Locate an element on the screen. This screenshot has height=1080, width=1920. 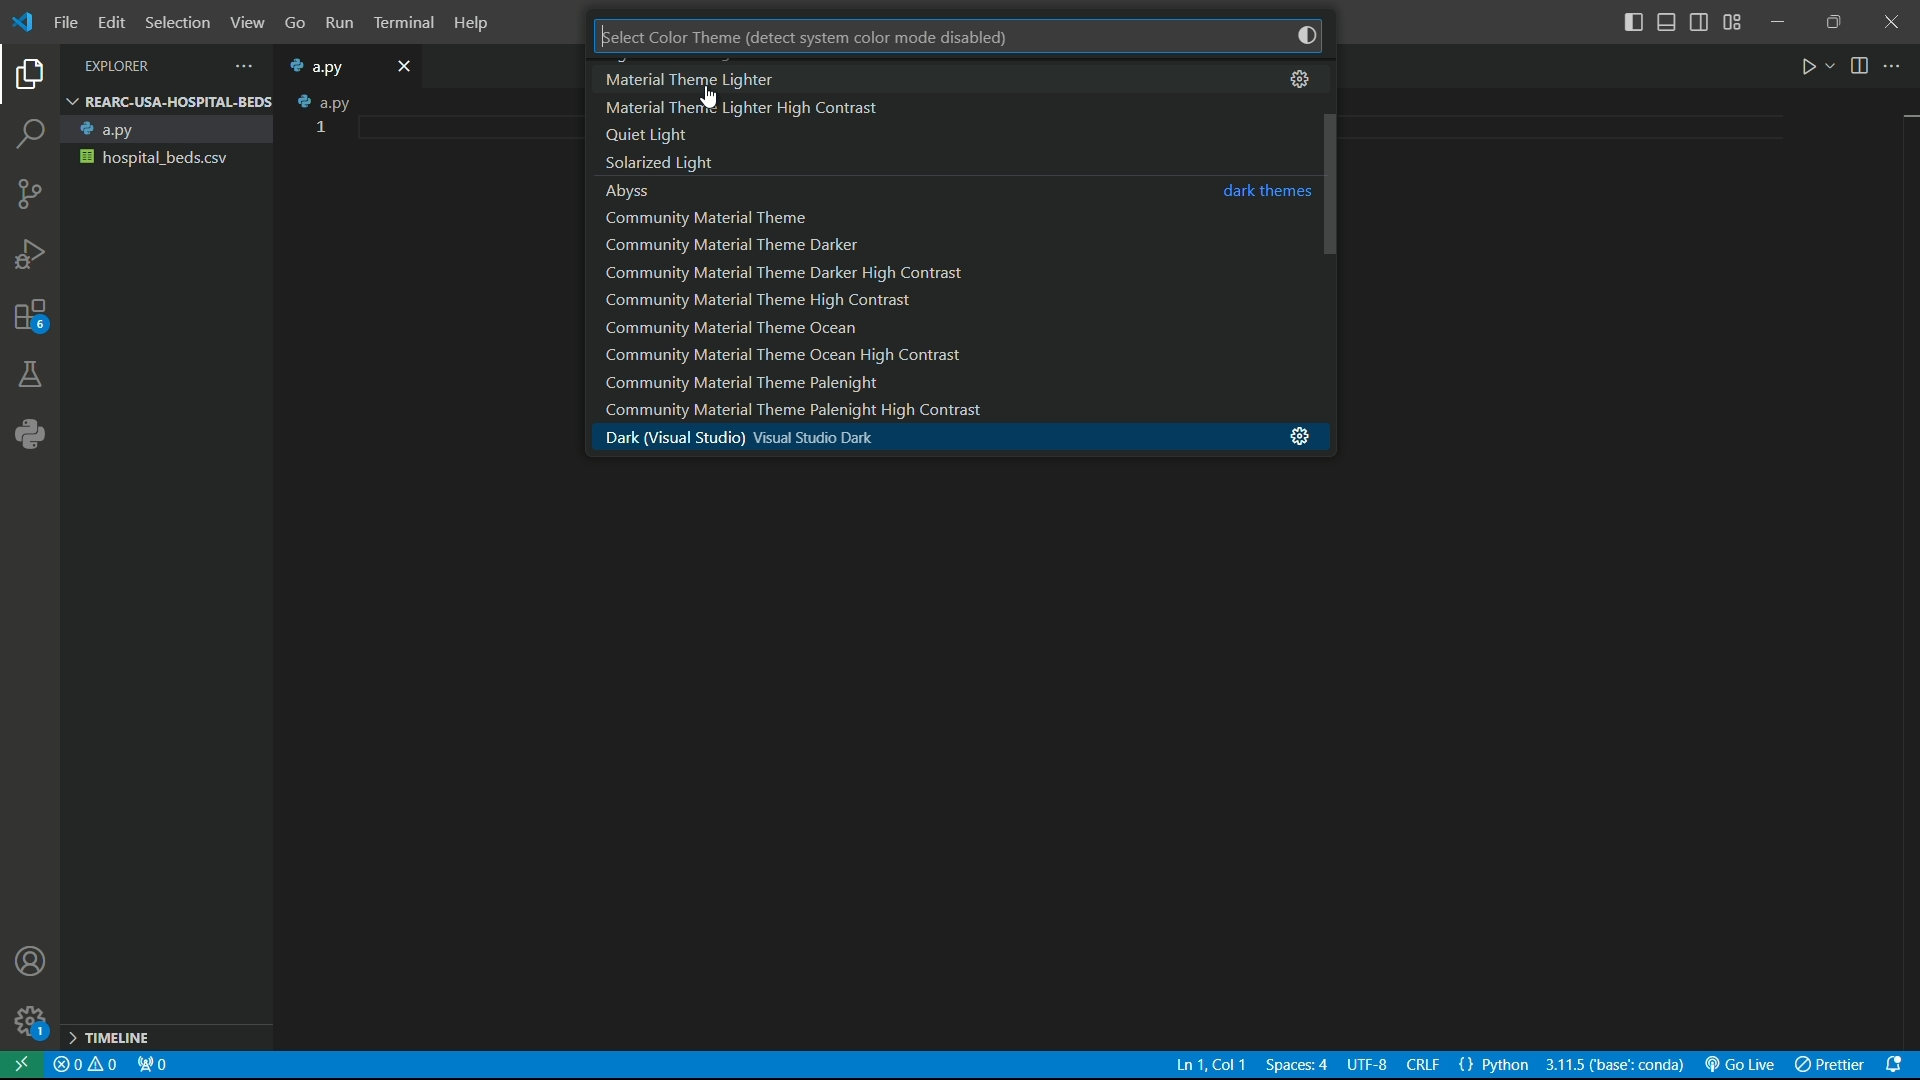
Go Live is located at coordinates (1739, 1065).